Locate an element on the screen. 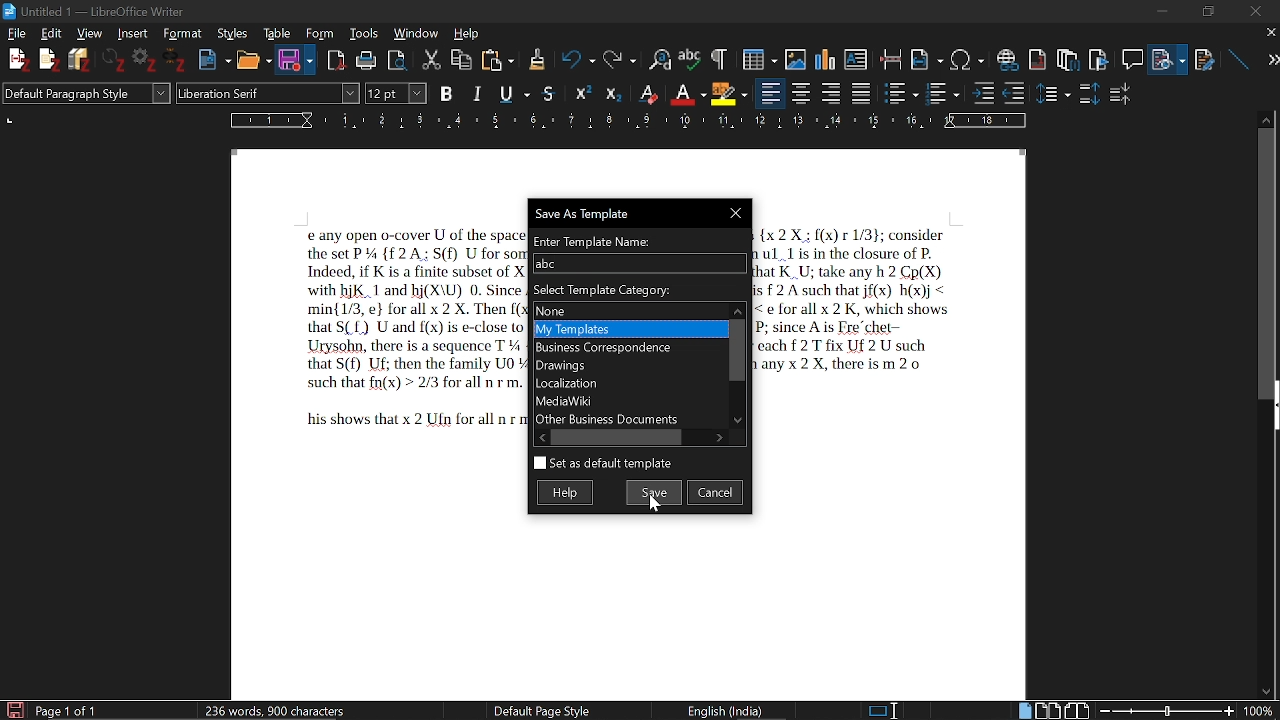 This screenshot has height=720, width=1280. B is located at coordinates (447, 92).